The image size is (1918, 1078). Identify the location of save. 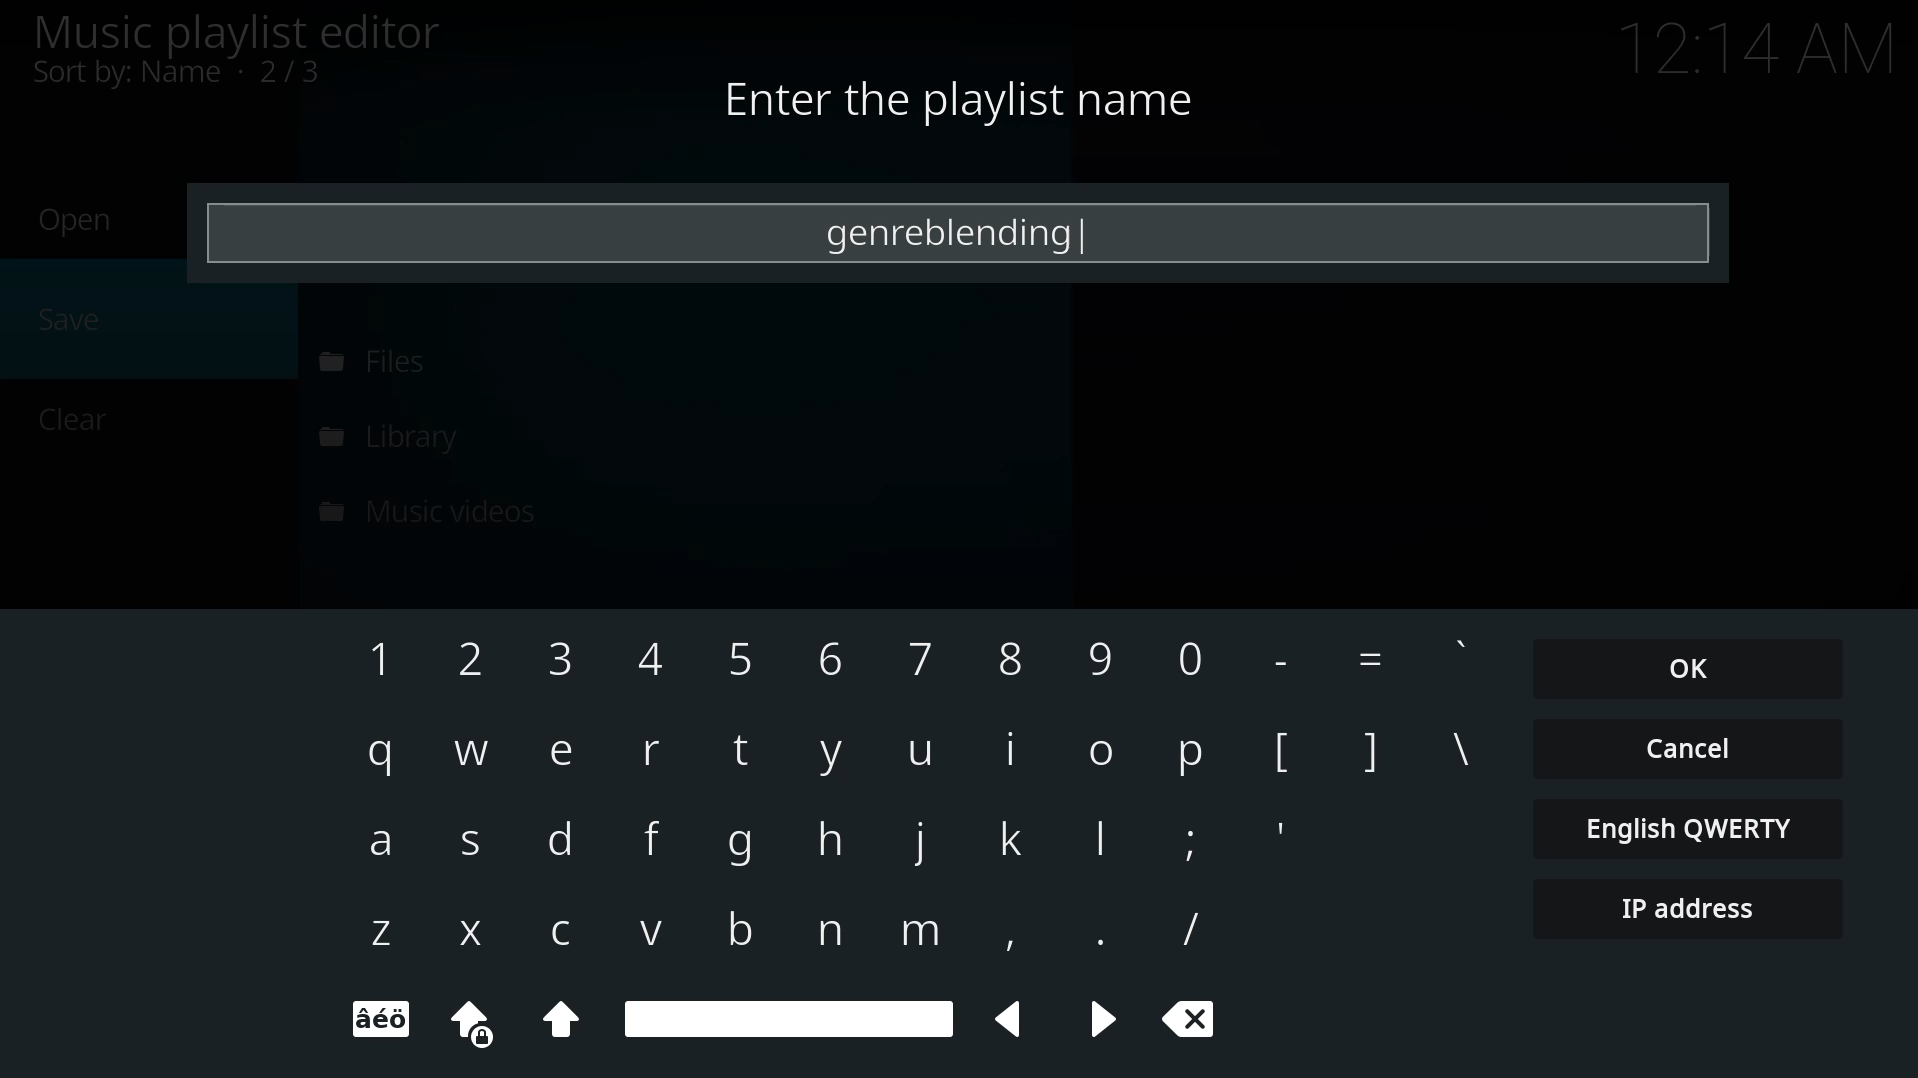
(75, 316).